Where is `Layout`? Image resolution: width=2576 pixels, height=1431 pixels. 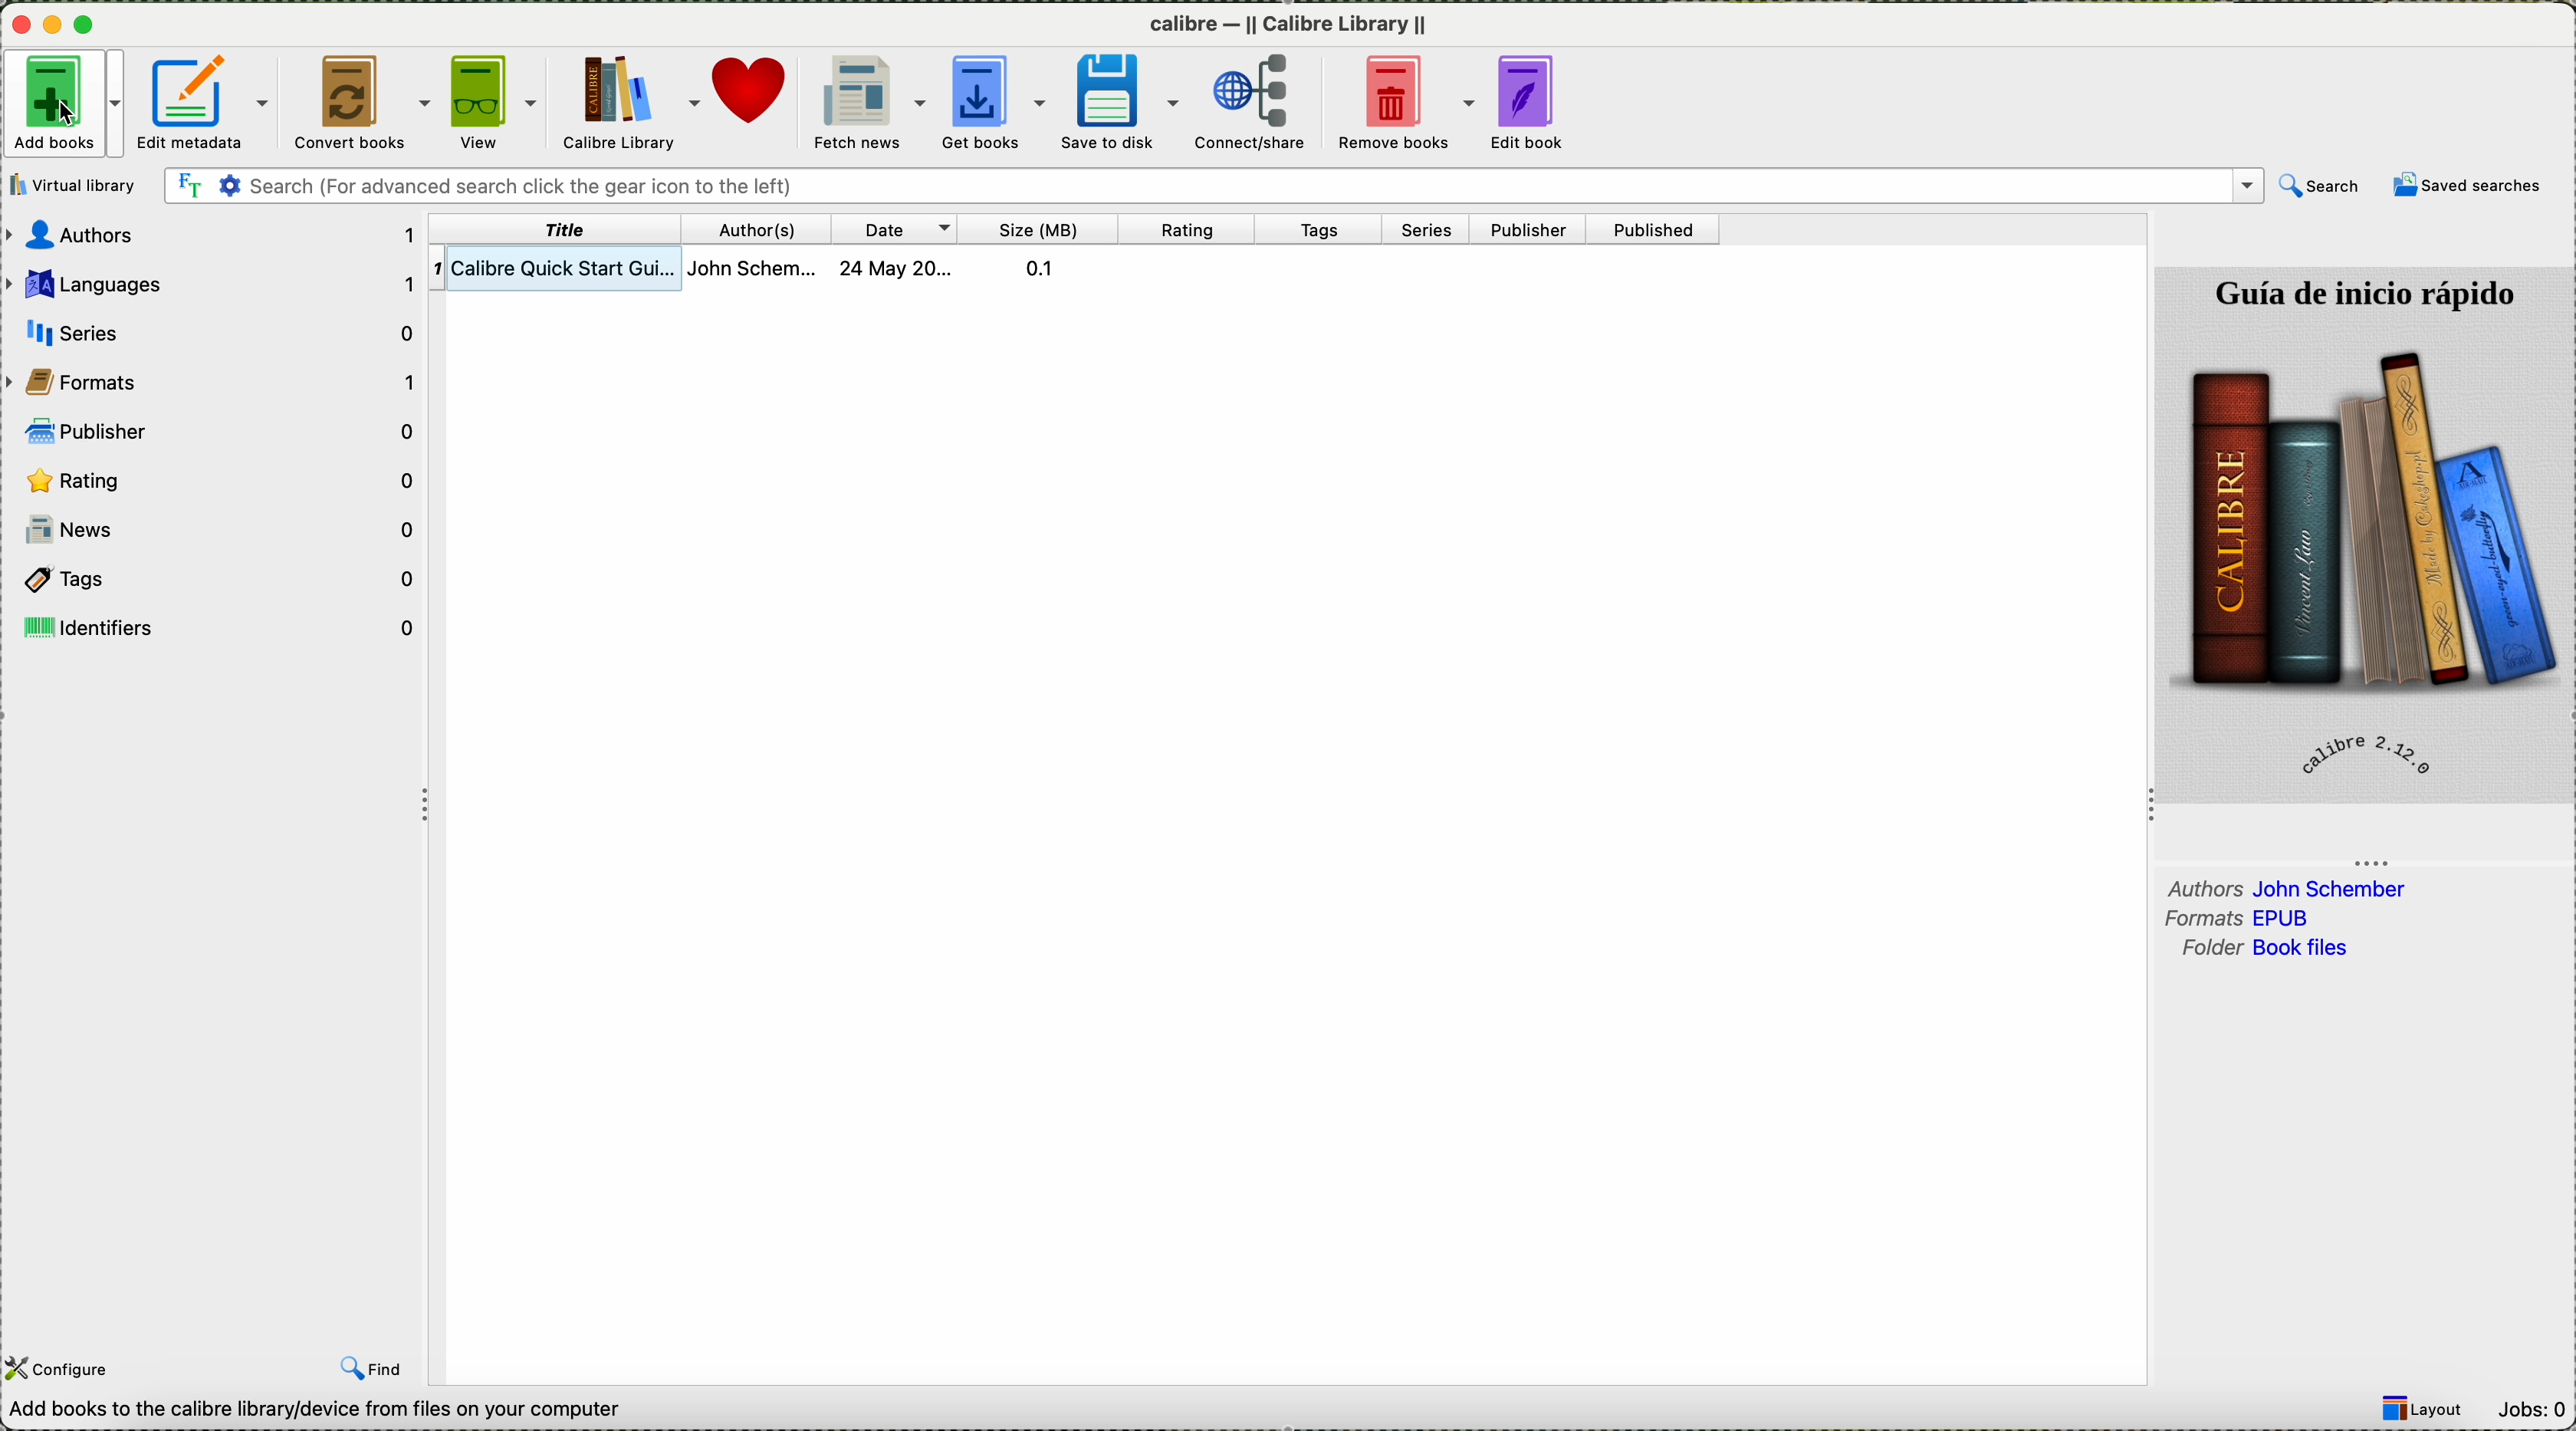 Layout is located at coordinates (2424, 1409).